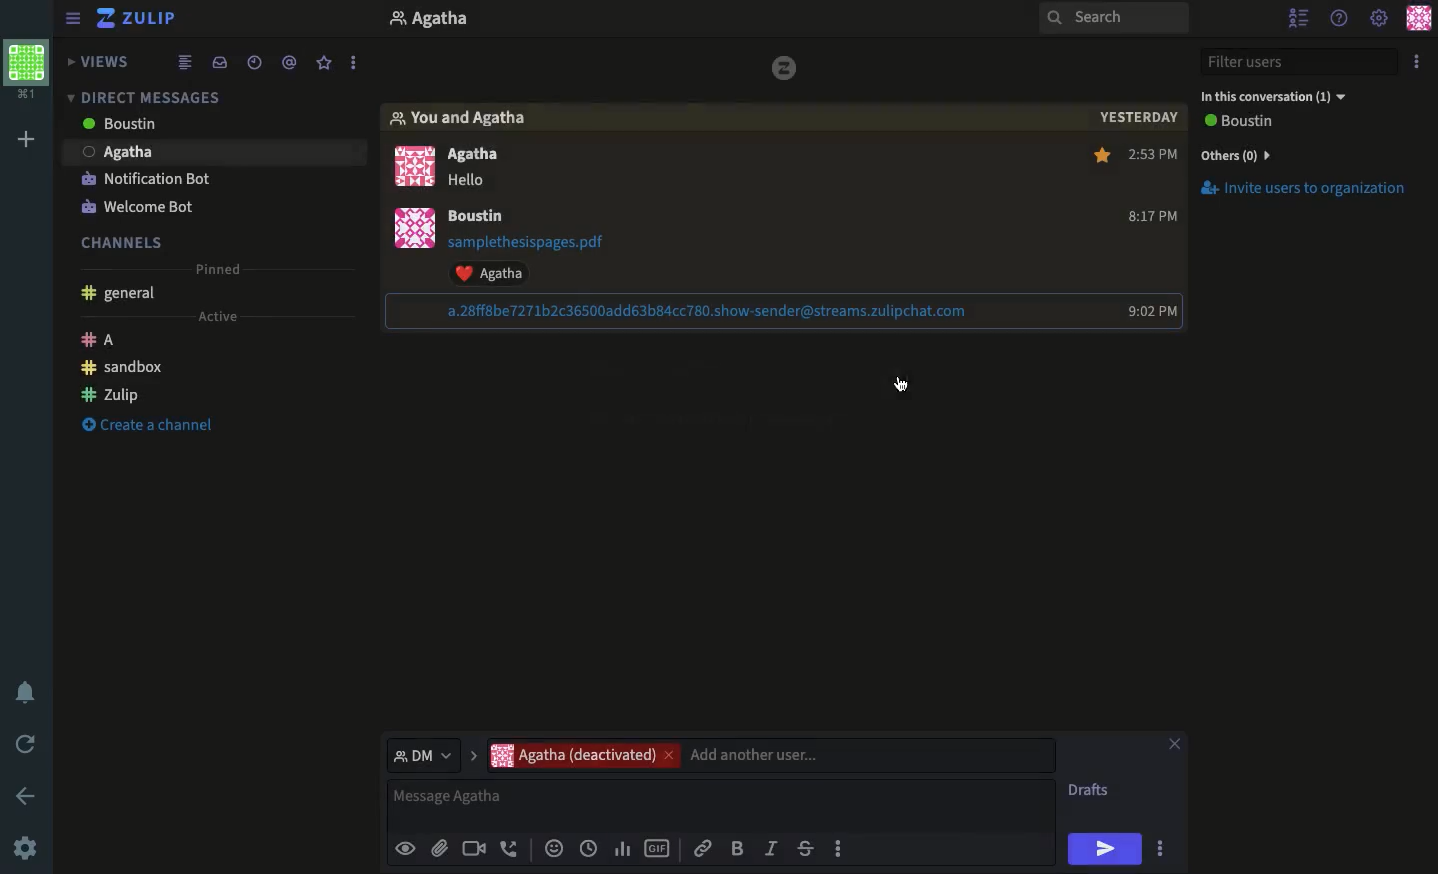  I want to click on options, so click(355, 58).